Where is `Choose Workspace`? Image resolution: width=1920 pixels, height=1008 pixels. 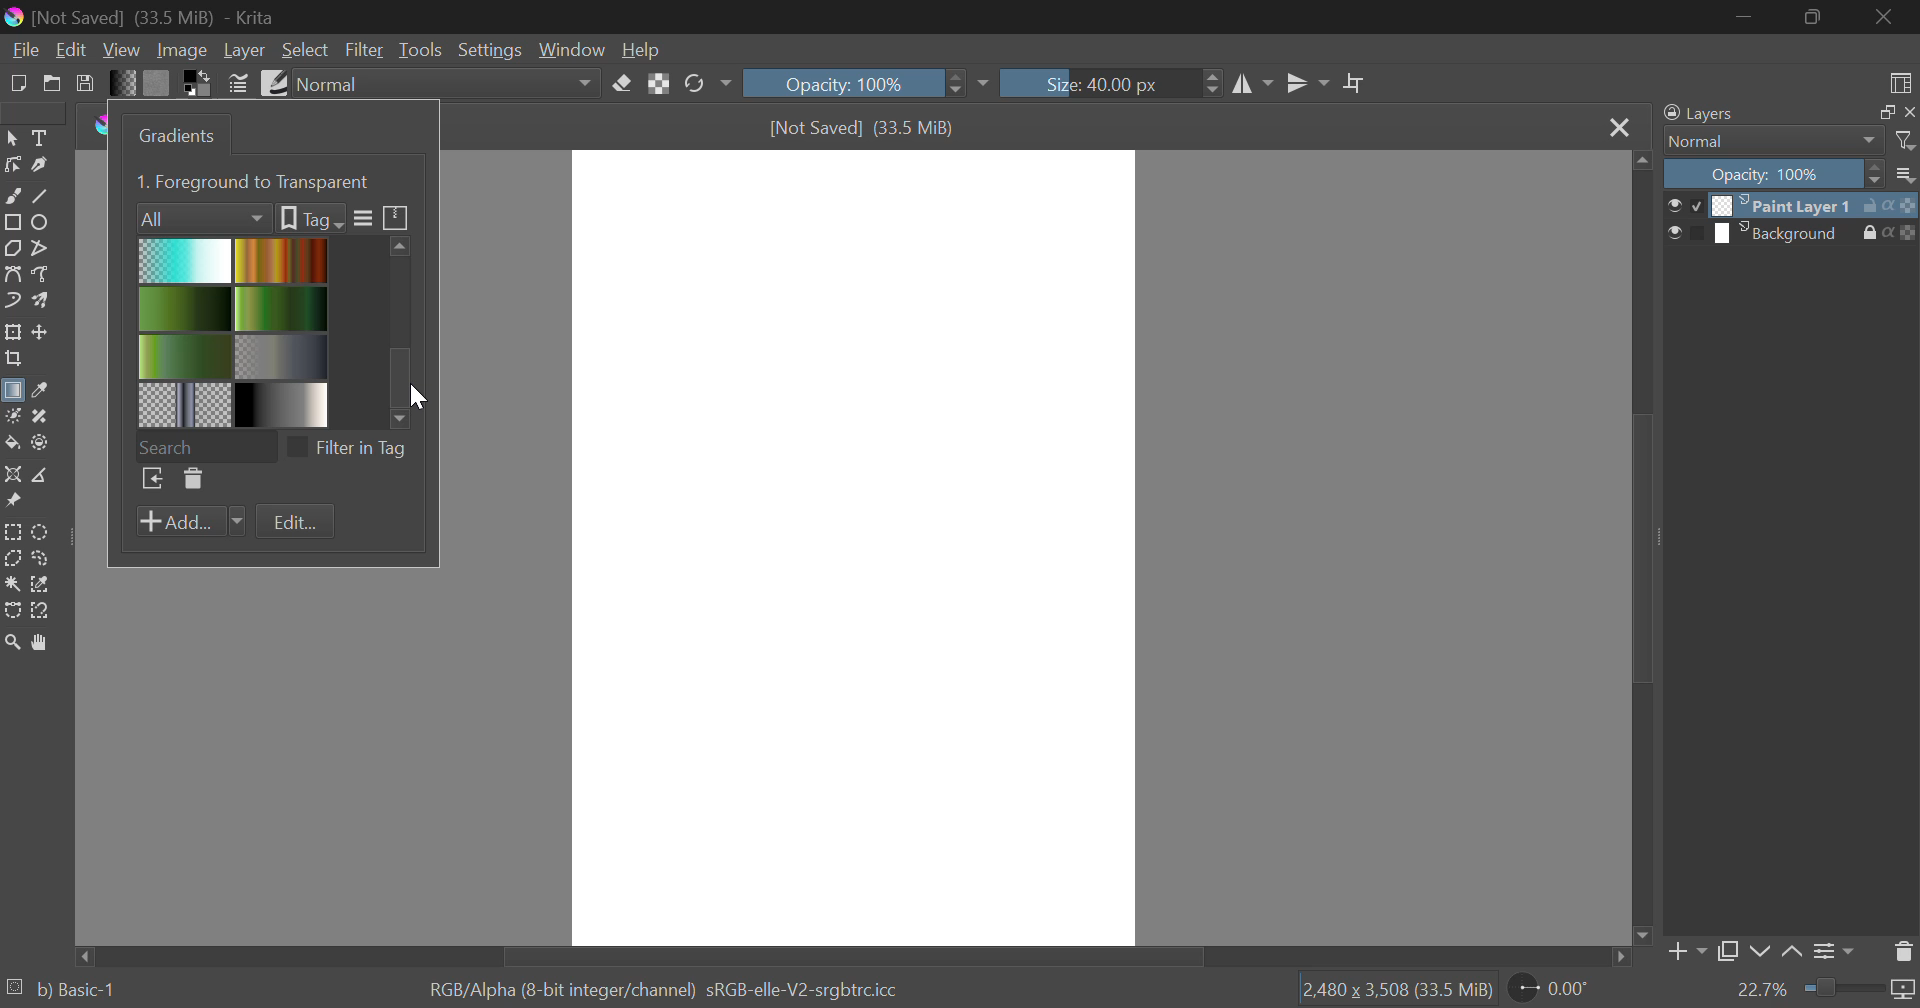 Choose Workspace is located at coordinates (1897, 79).